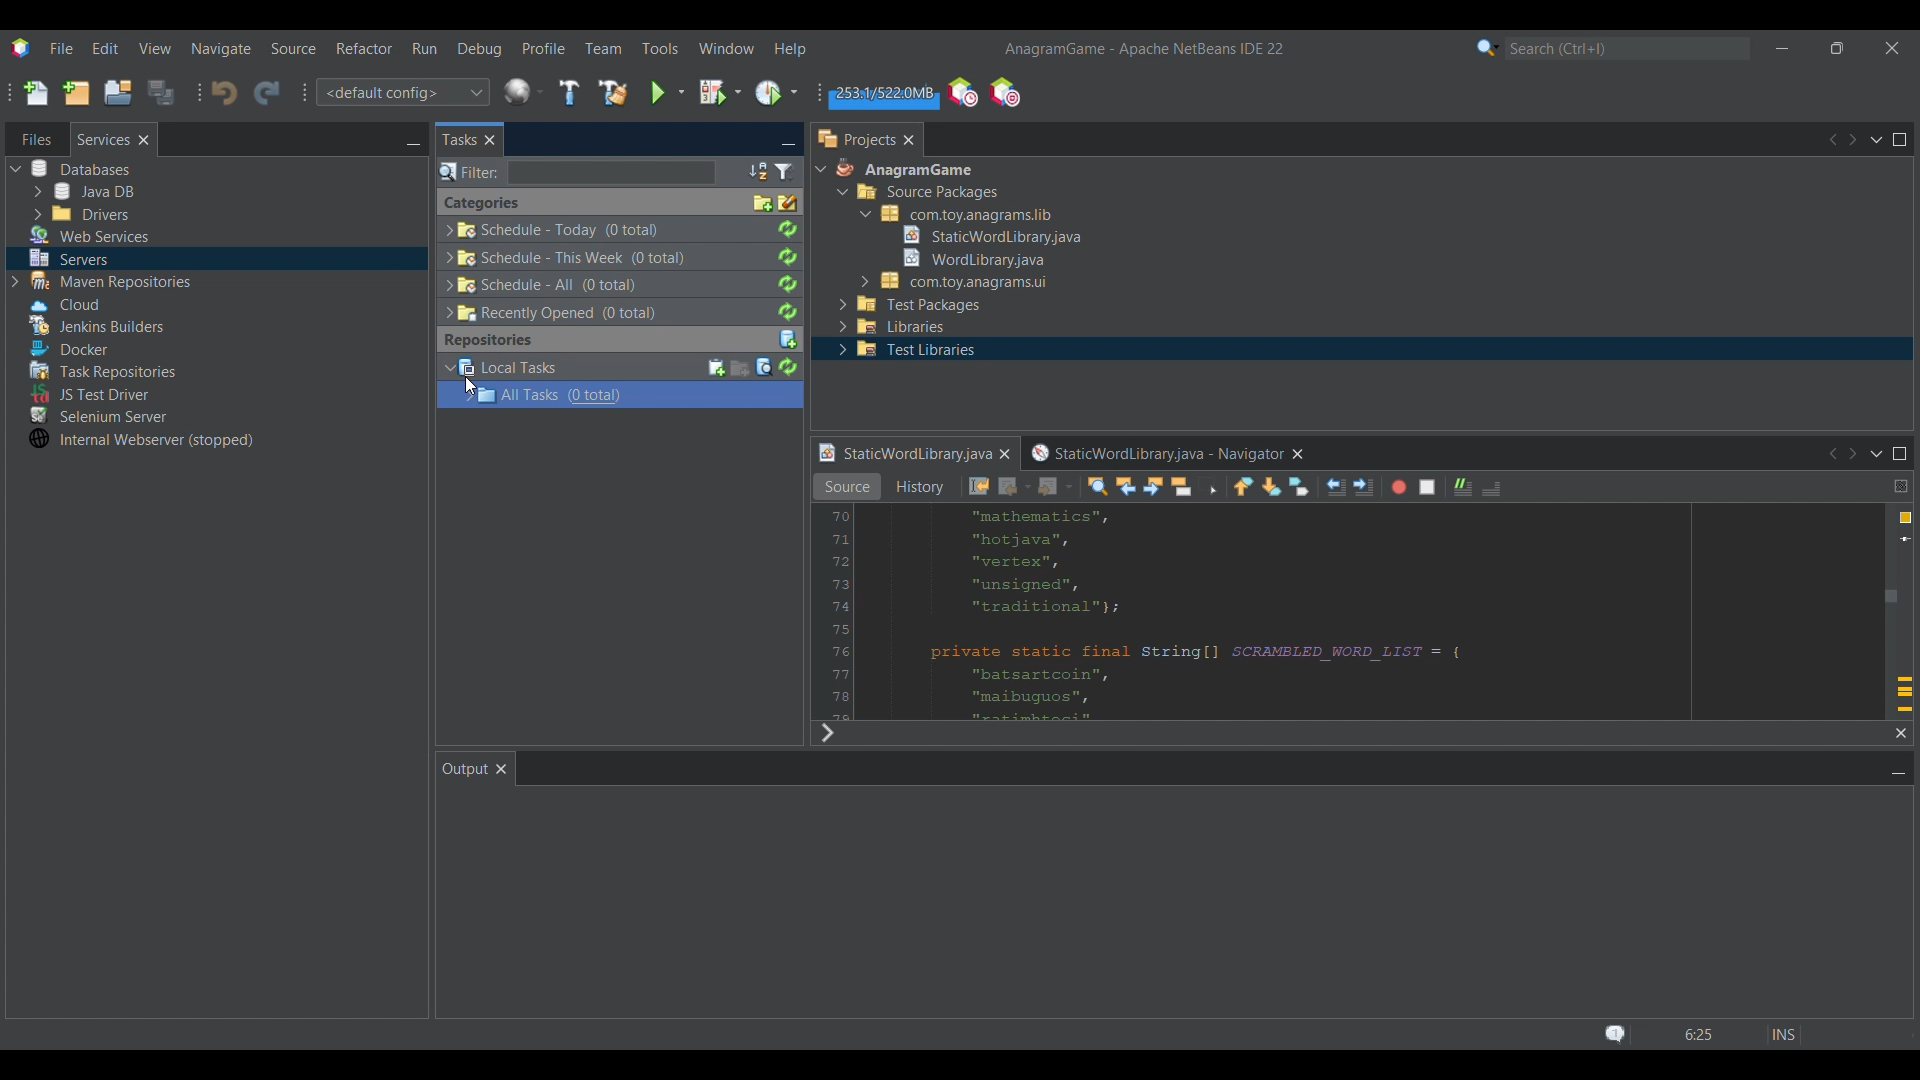  I want to click on New project, so click(75, 93).